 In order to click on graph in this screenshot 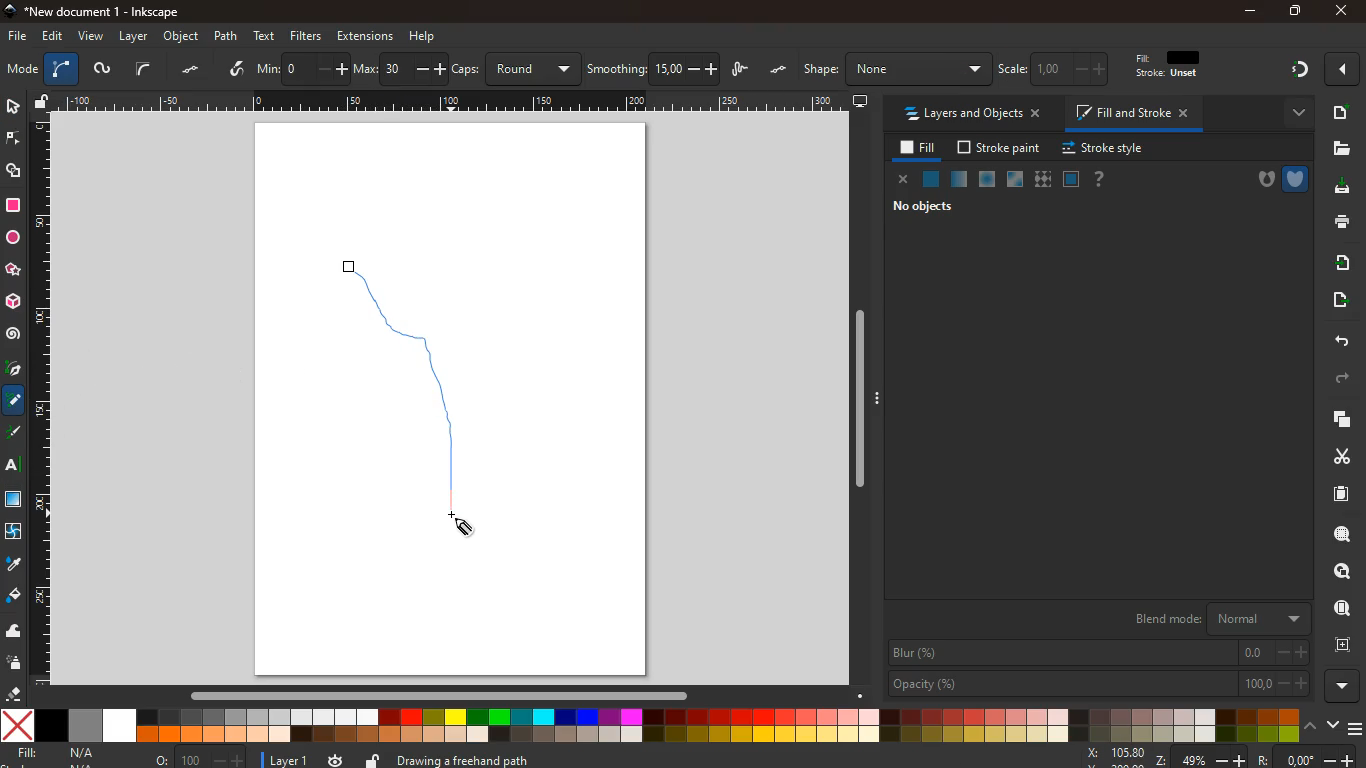, I will do `click(371, 70)`.